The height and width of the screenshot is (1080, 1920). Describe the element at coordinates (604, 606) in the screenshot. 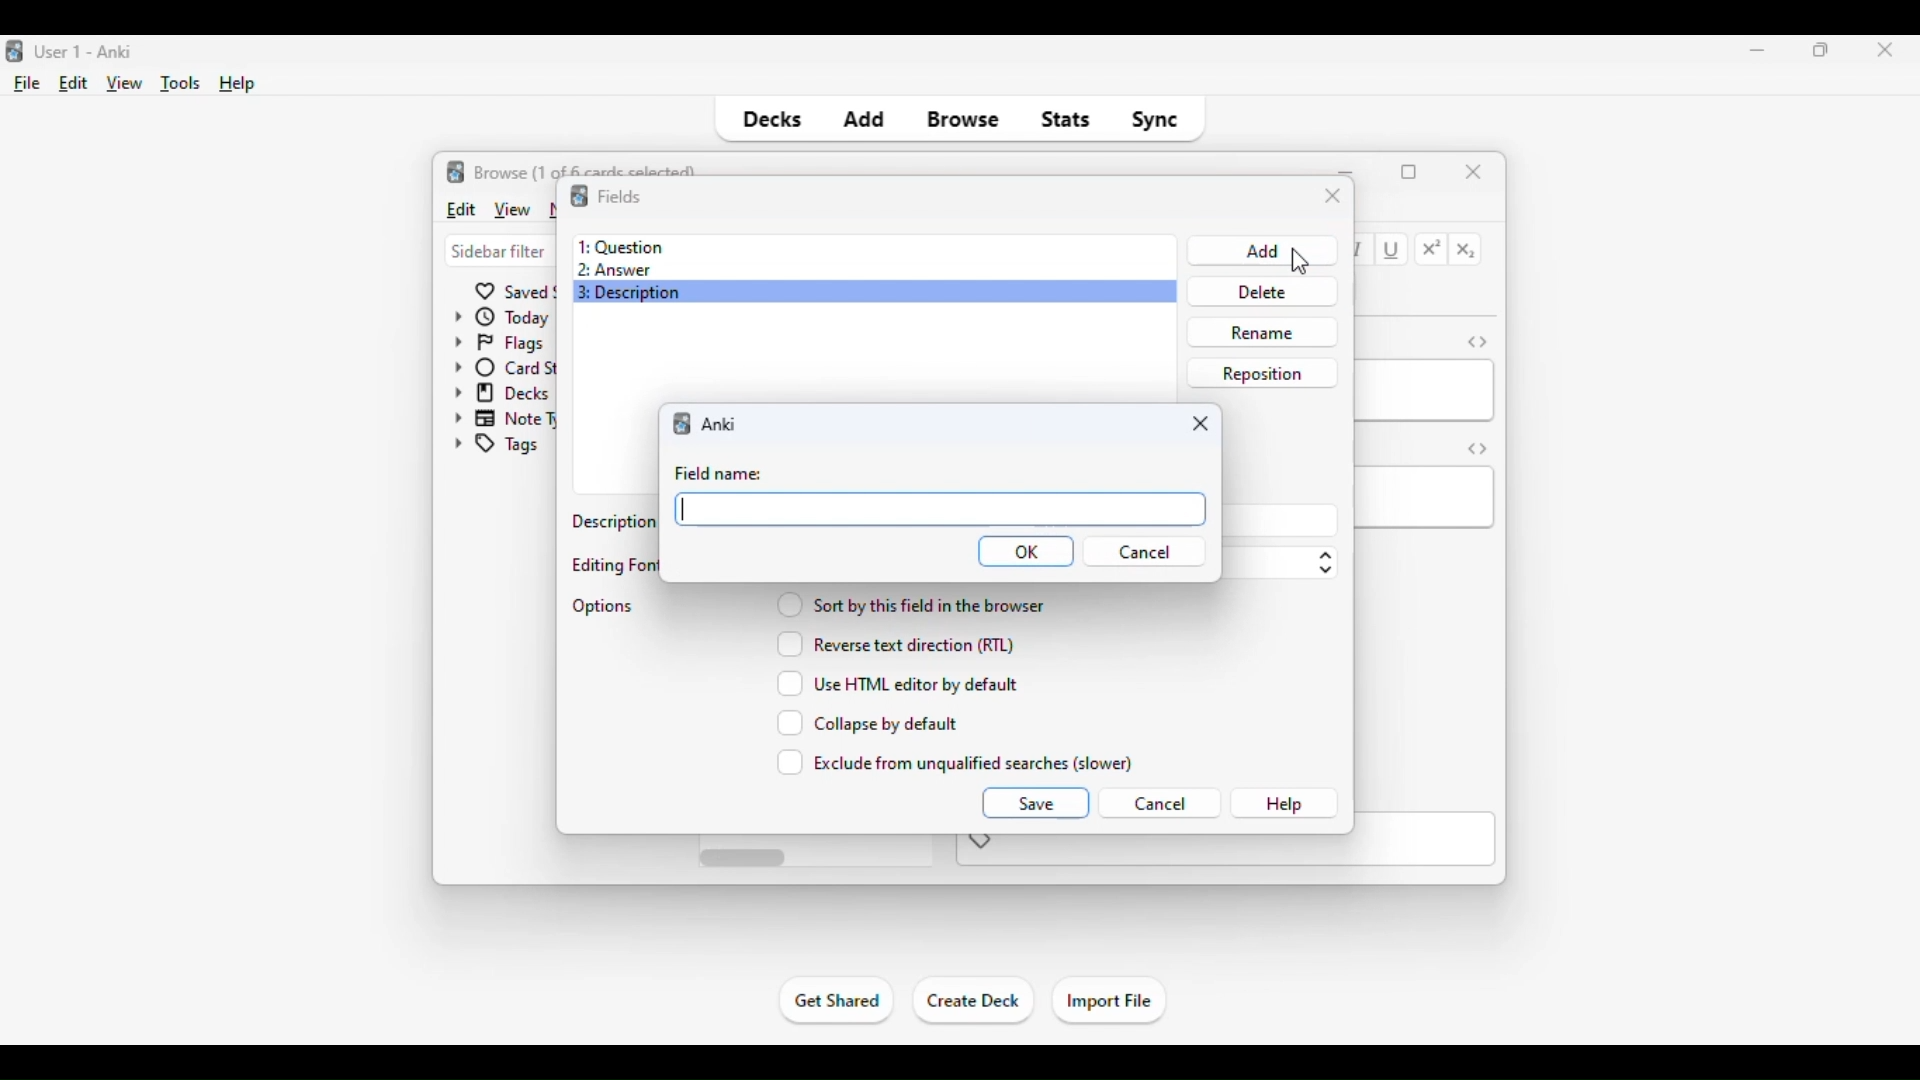

I see `options` at that location.